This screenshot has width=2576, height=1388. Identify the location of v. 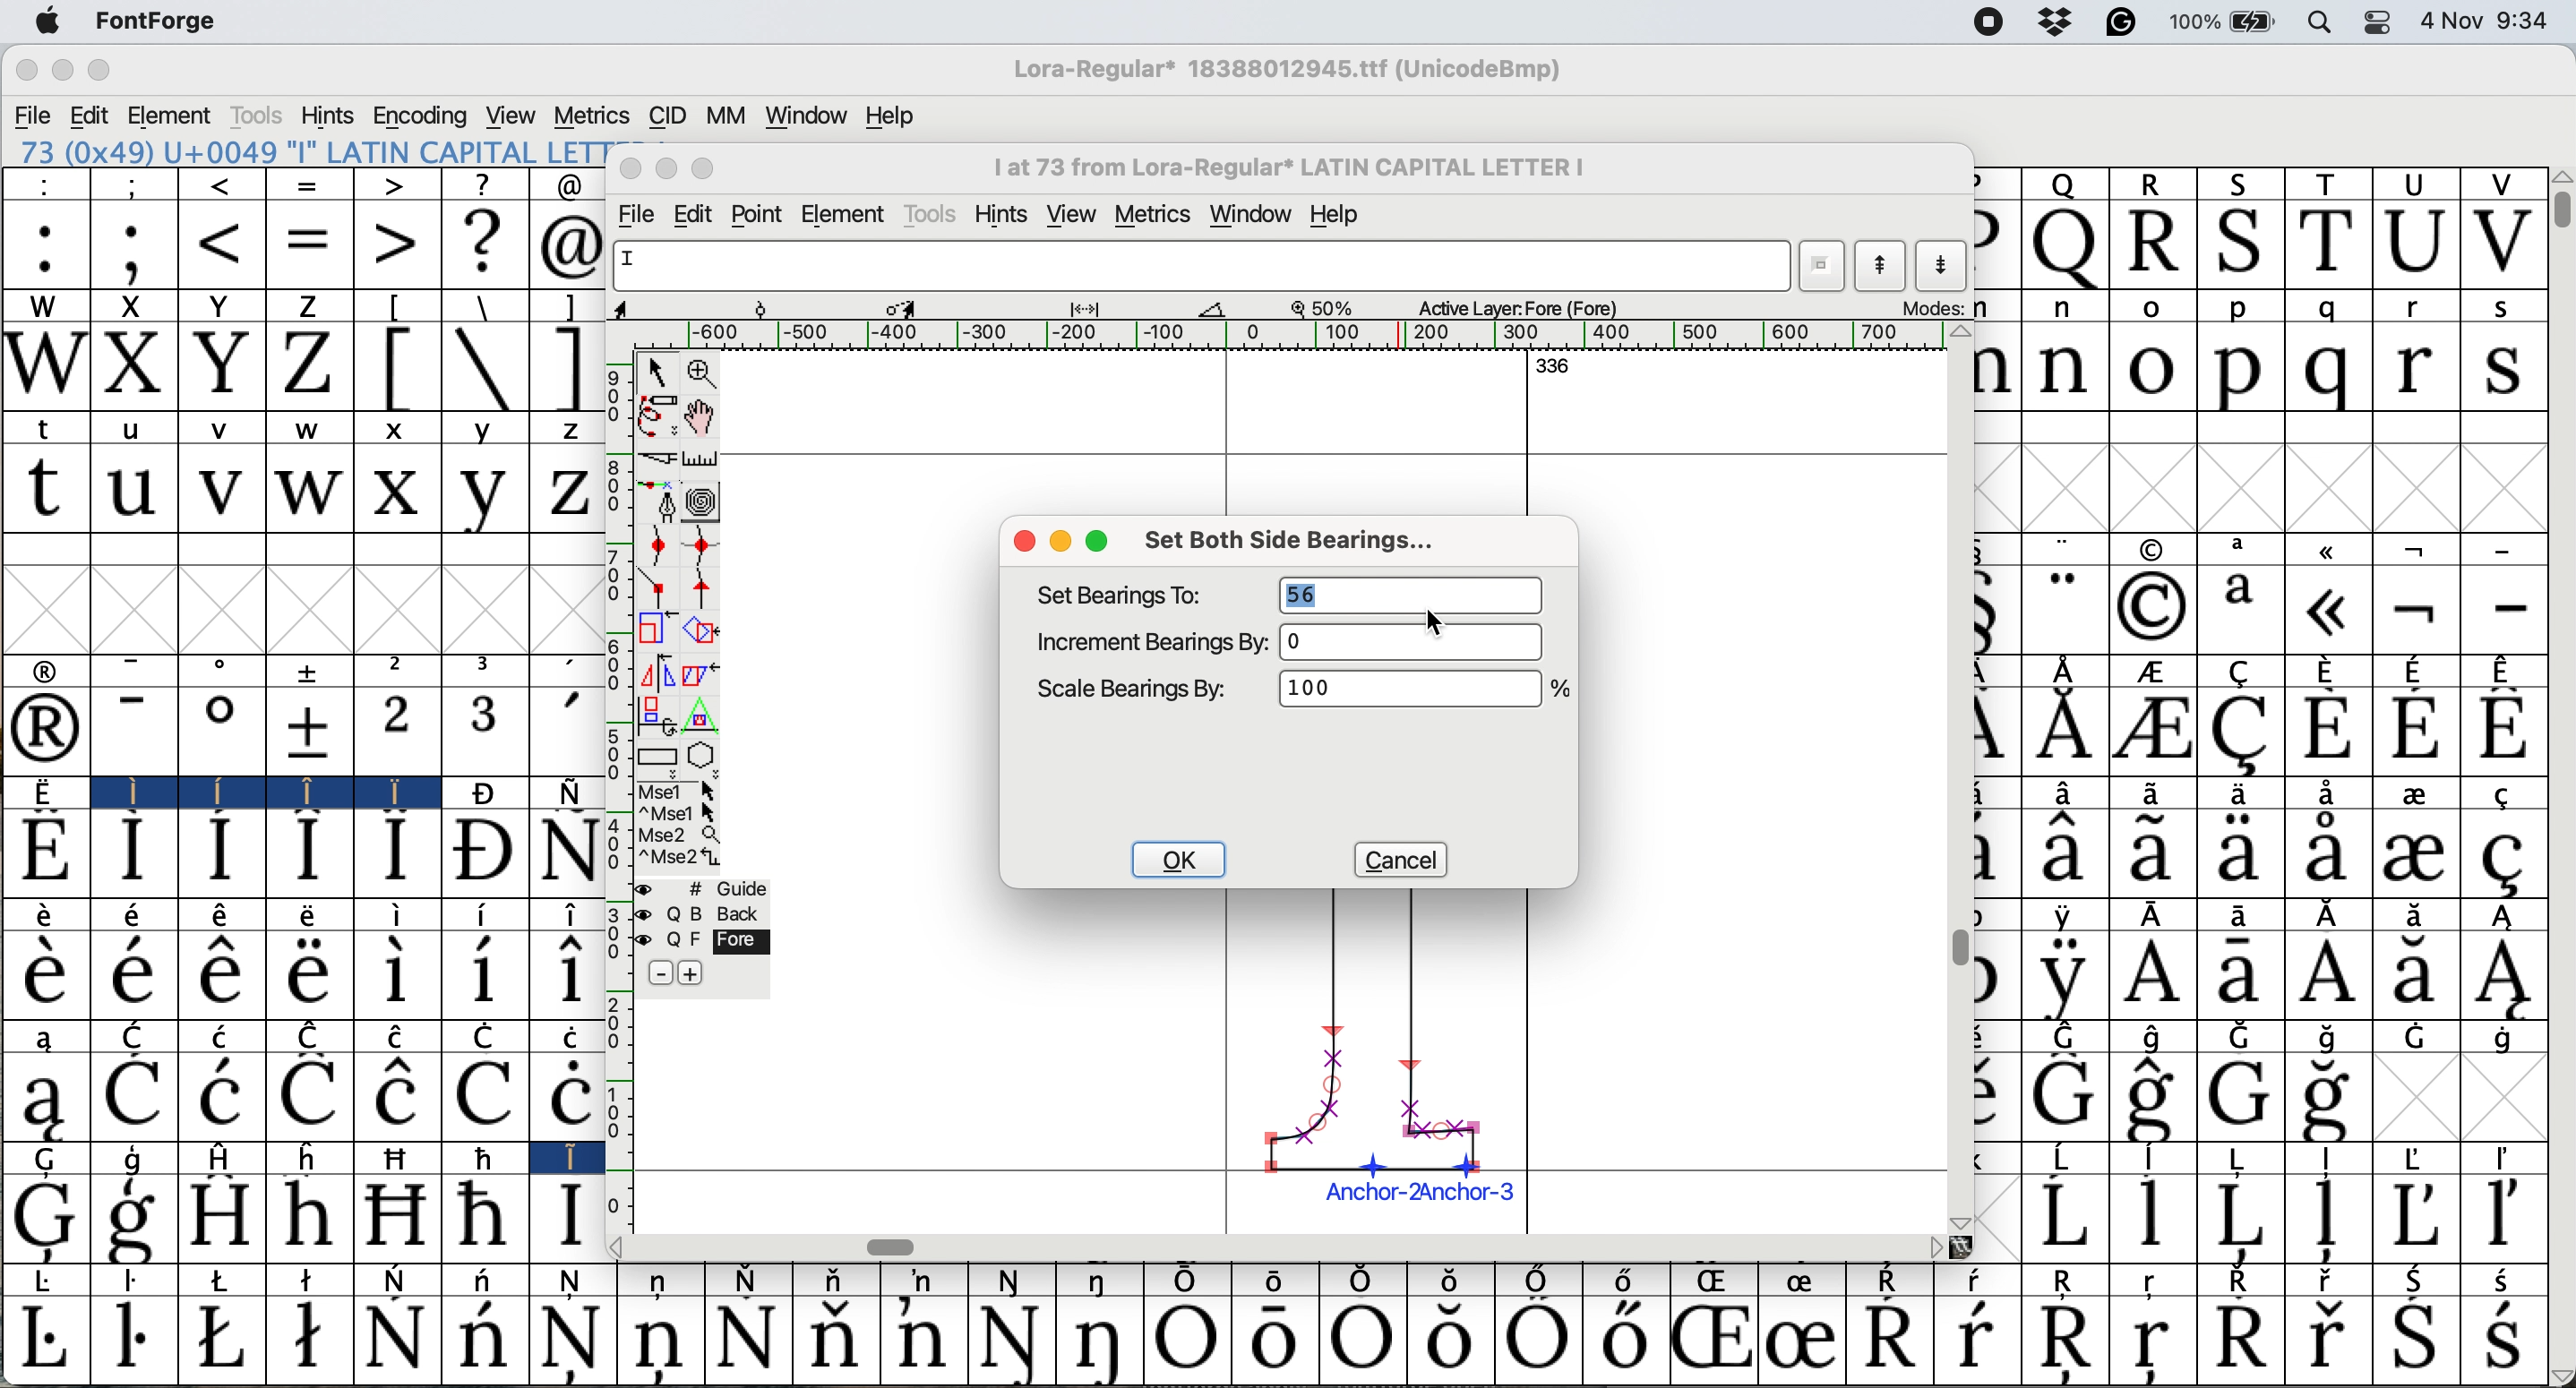
(221, 491).